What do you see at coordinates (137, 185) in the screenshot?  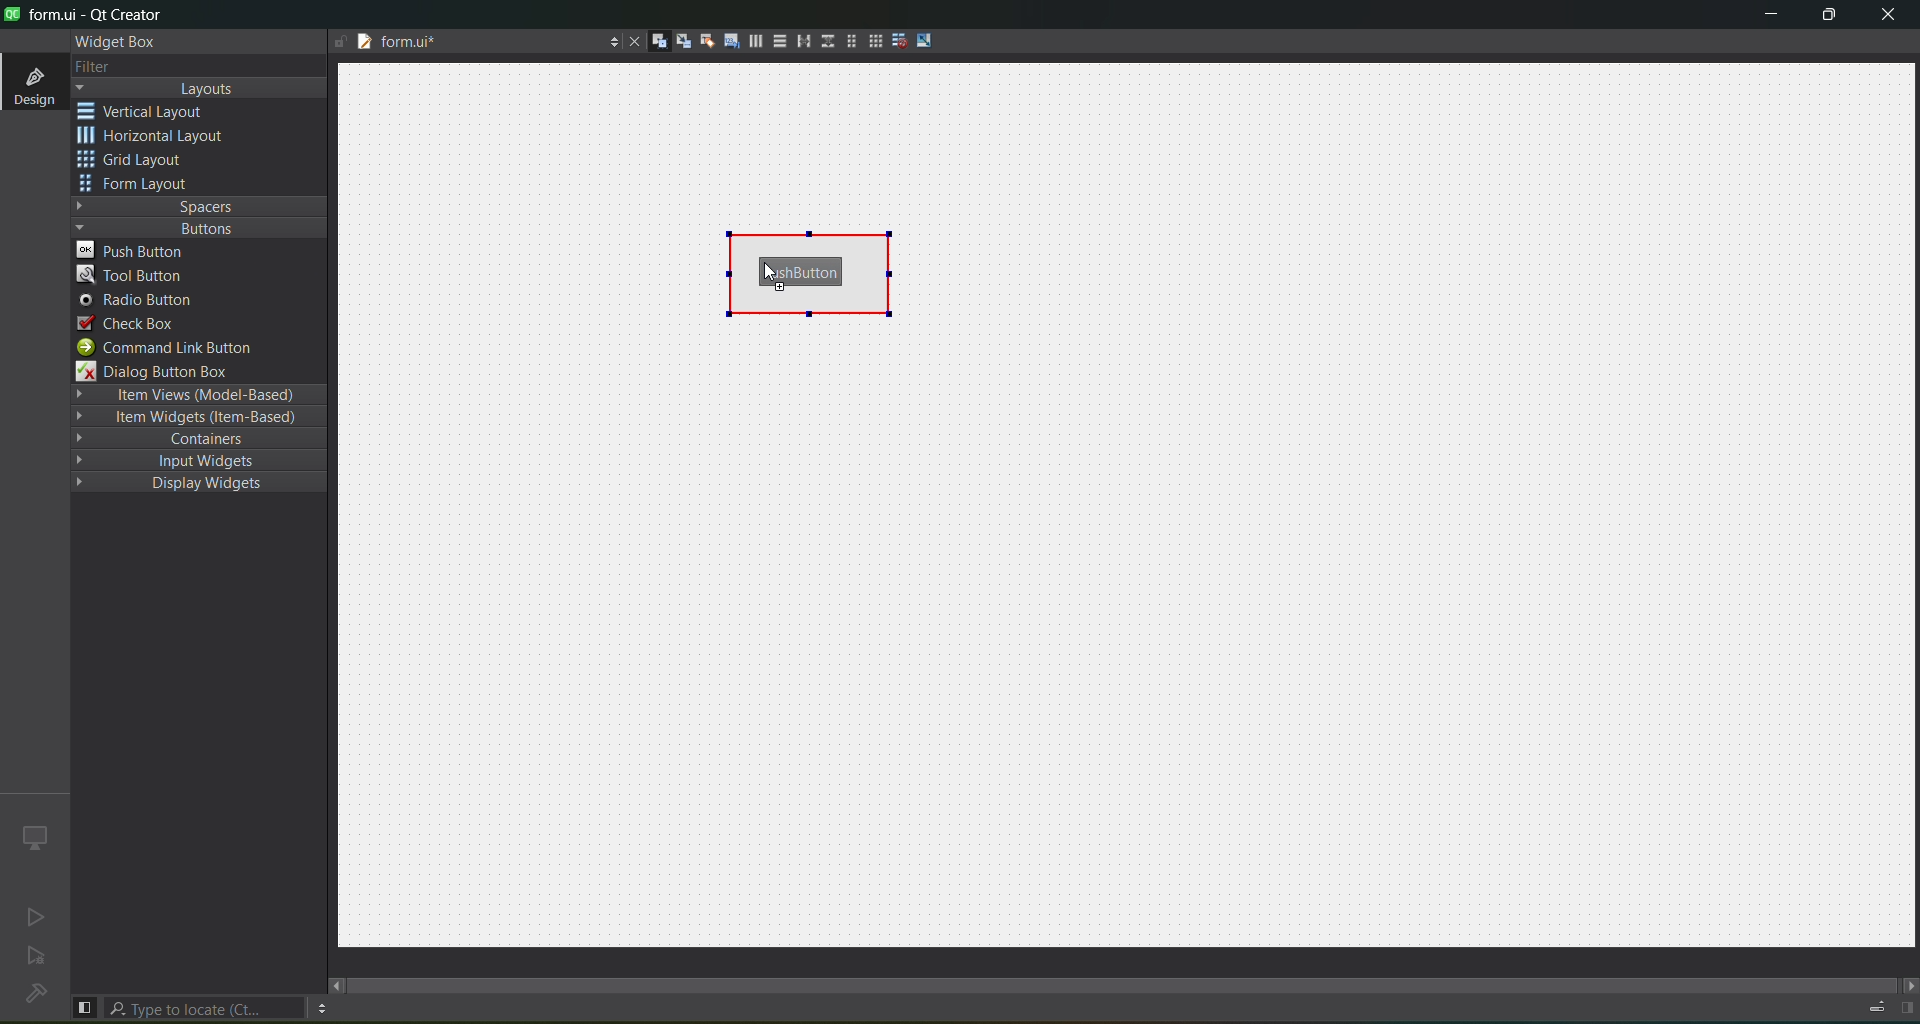 I see `form layout` at bounding box center [137, 185].